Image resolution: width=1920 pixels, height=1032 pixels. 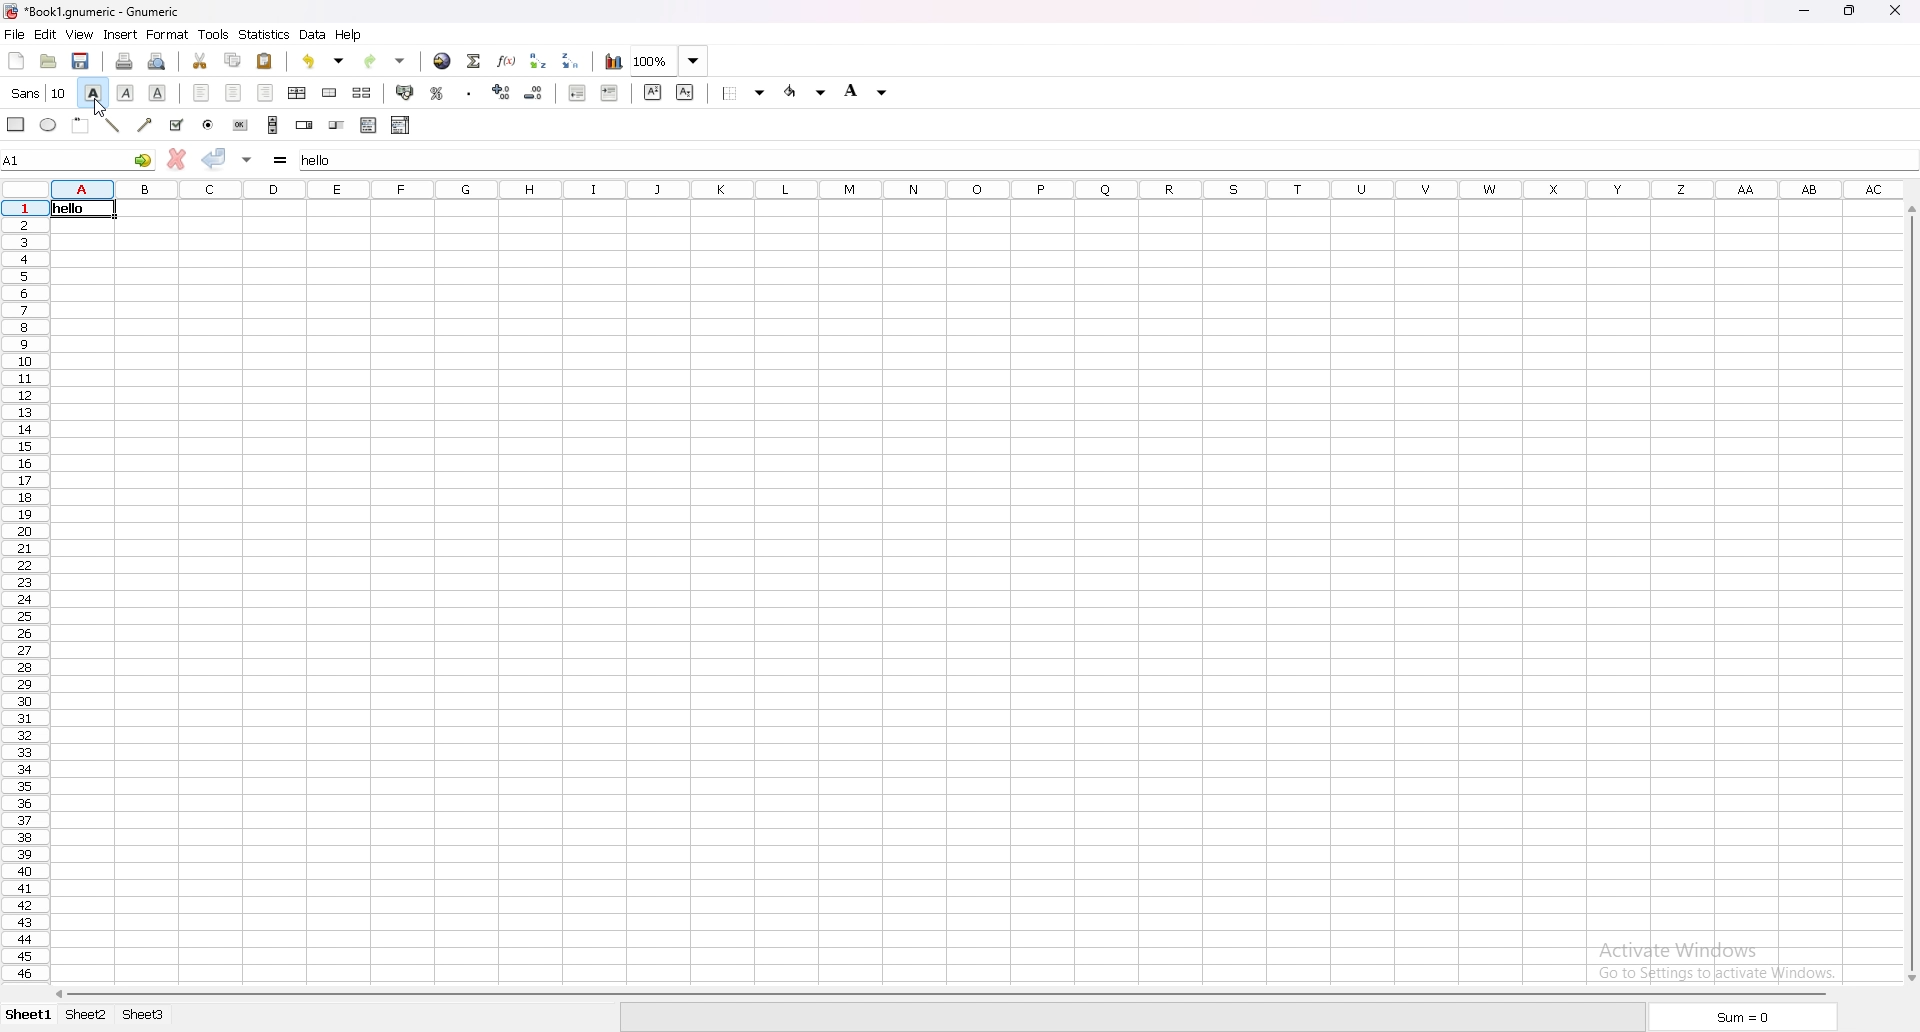 I want to click on merge cell, so click(x=331, y=92).